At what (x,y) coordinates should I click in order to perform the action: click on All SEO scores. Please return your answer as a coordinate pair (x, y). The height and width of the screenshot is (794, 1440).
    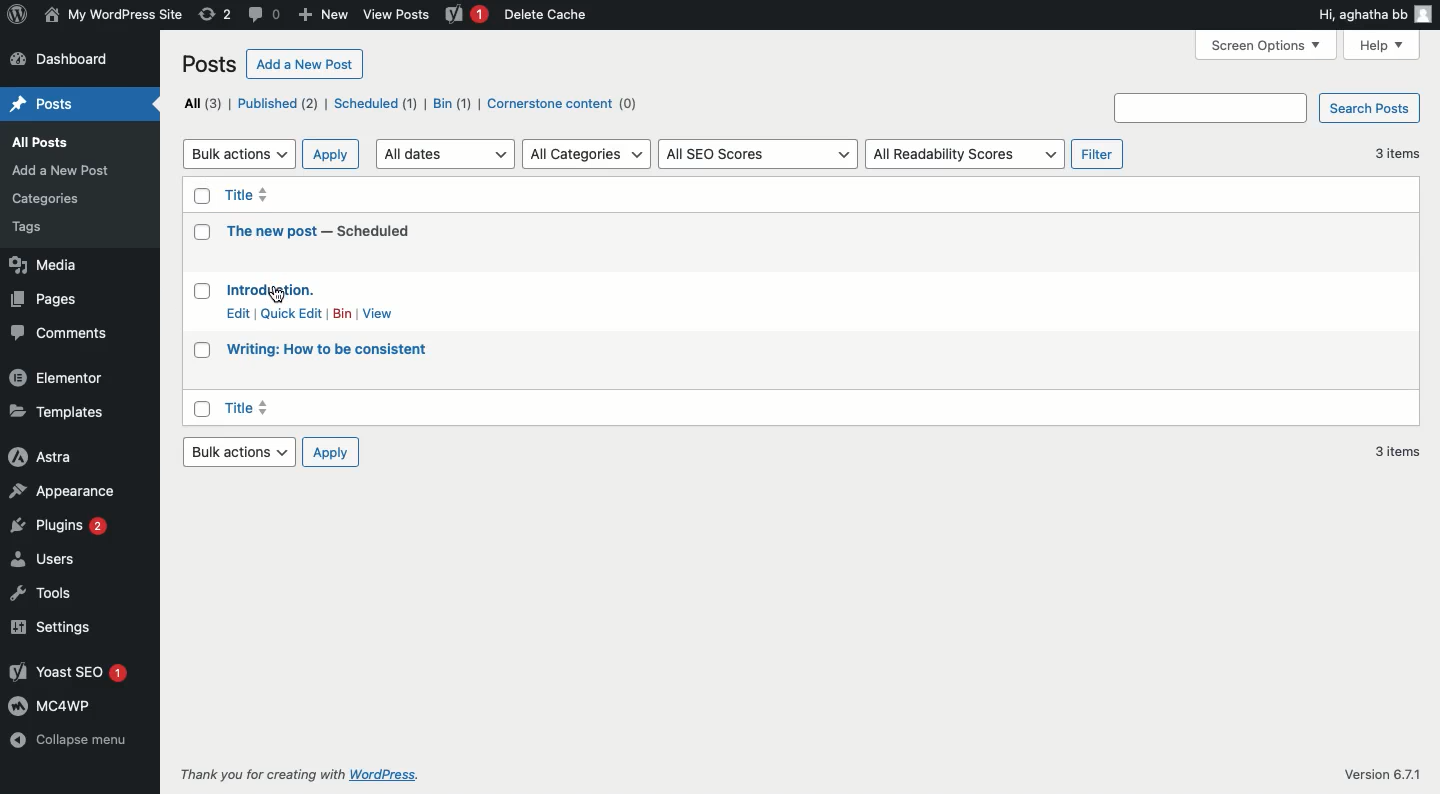
    Looking at the image, I should click on (759, 155).